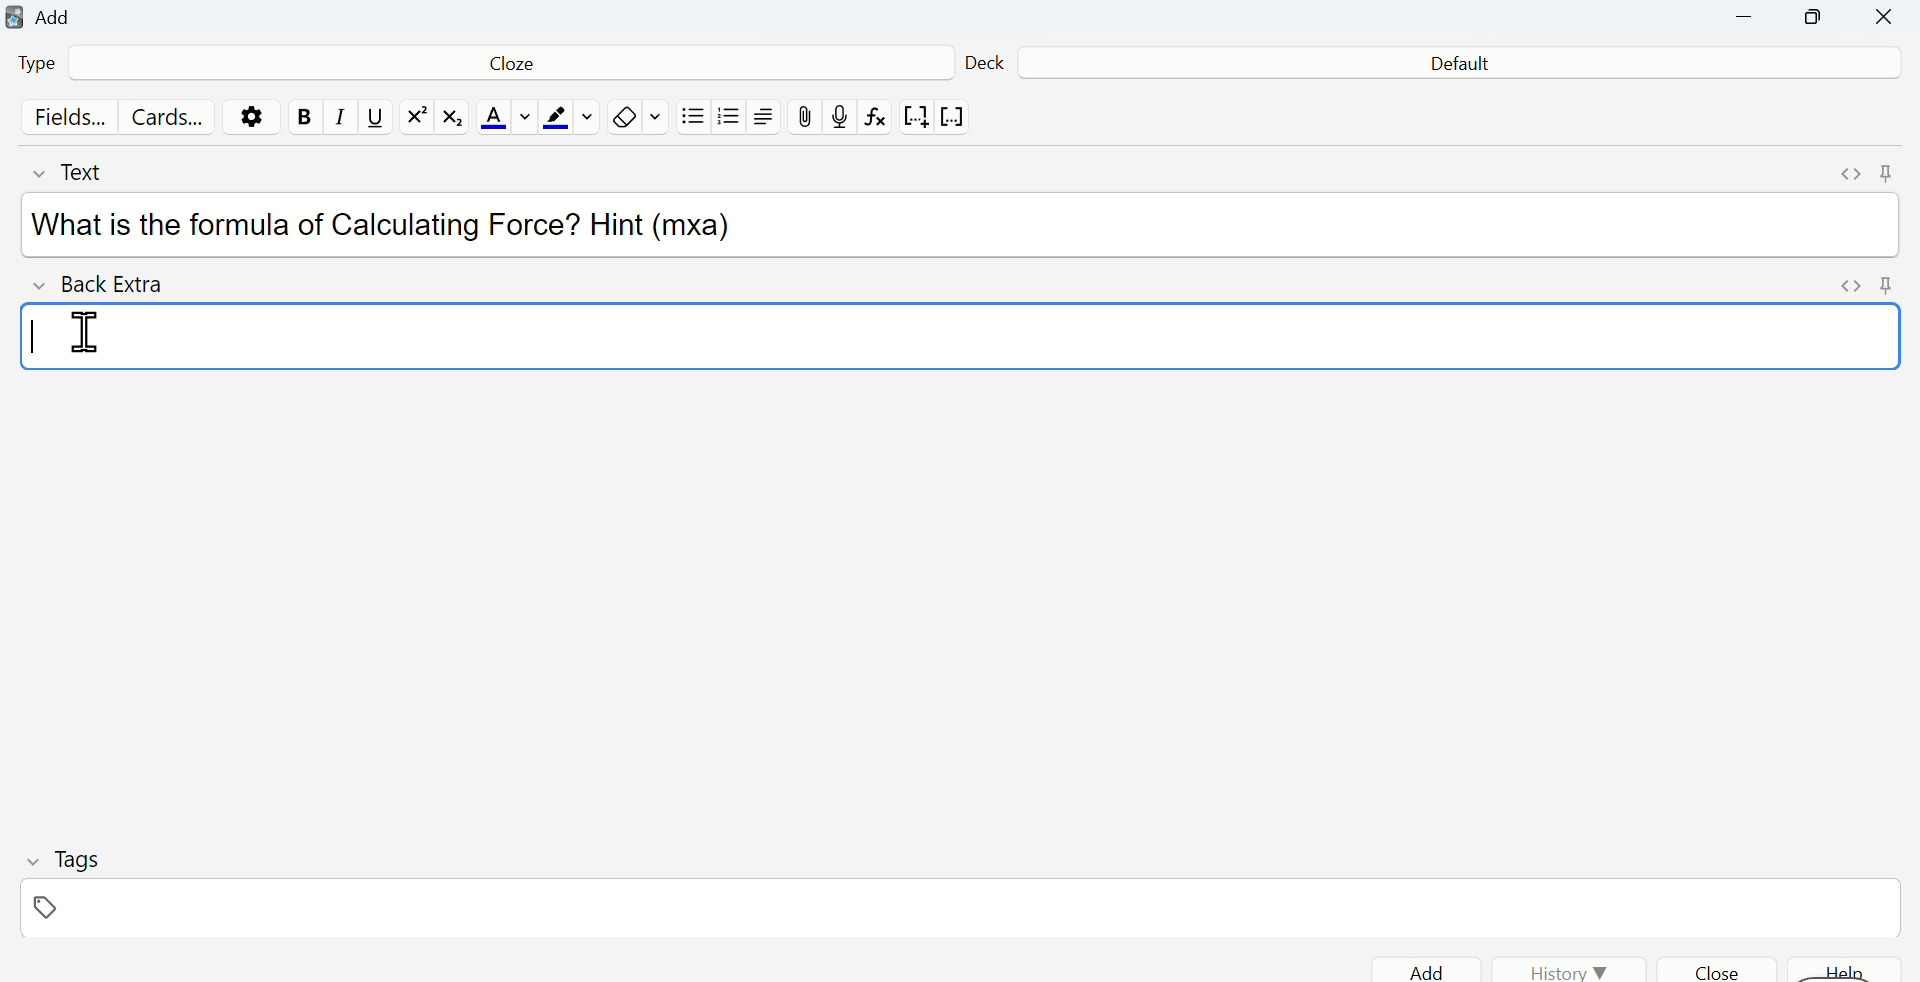  I want to click on Tags, so click(60, 859).